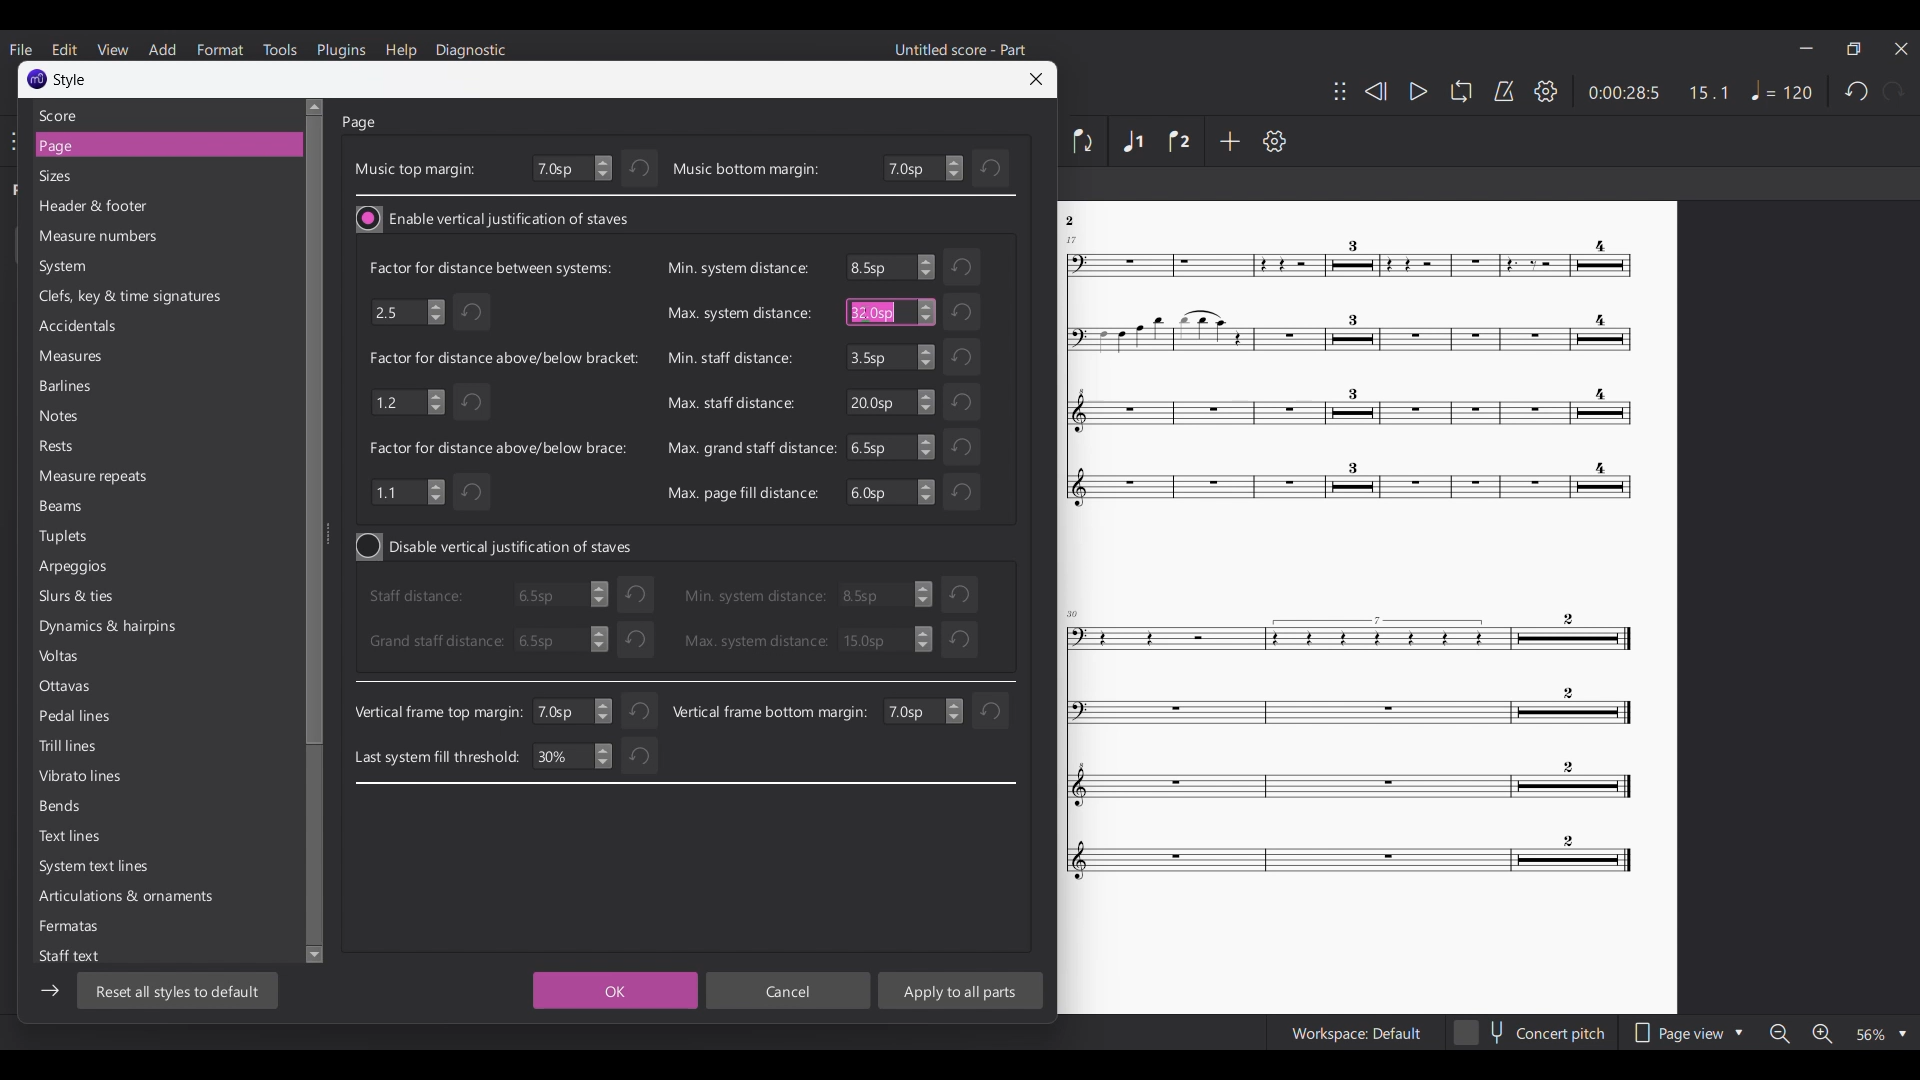 This screenshot has height=1080, width=1920. Describe the element at coordinates (121, 360) in the screenshot. I see `Meaures` at that location.